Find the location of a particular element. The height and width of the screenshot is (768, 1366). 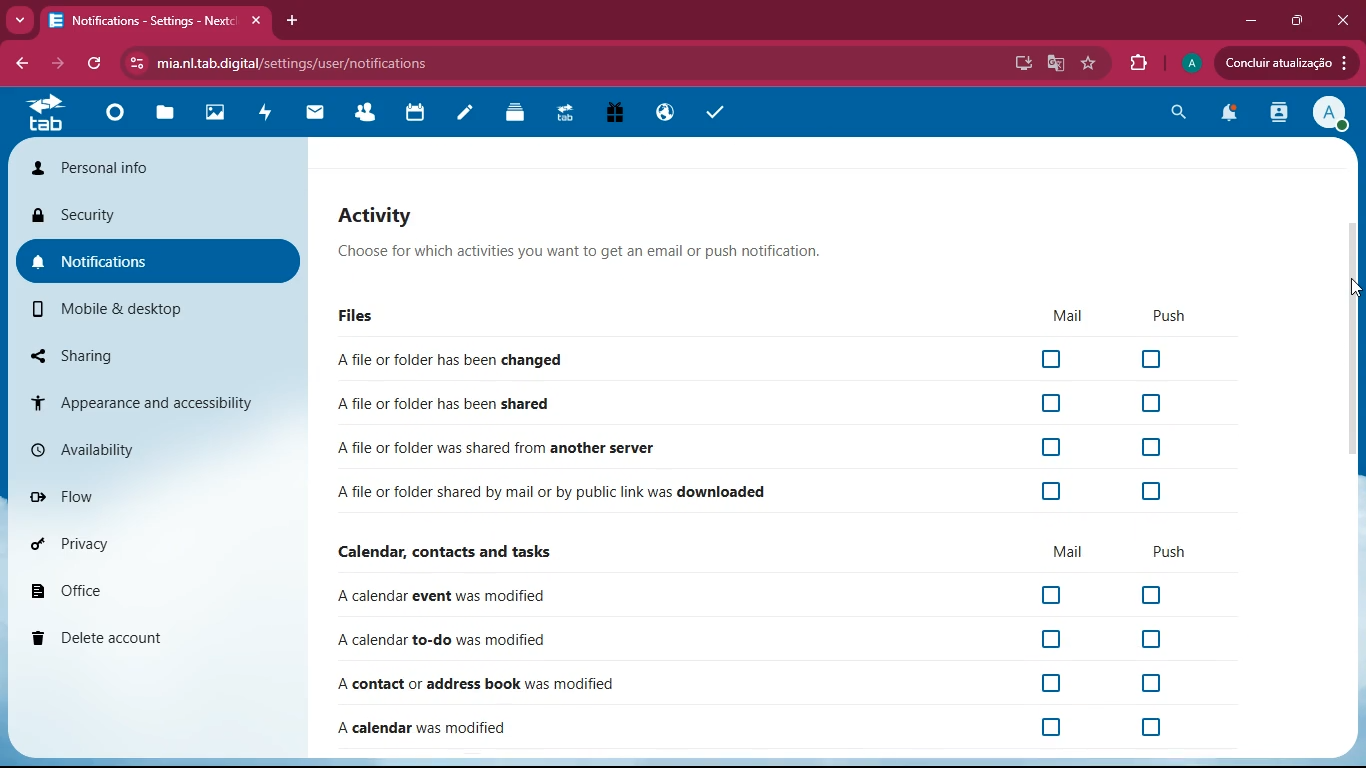

checkbox is located at coordinates (1151, 403).